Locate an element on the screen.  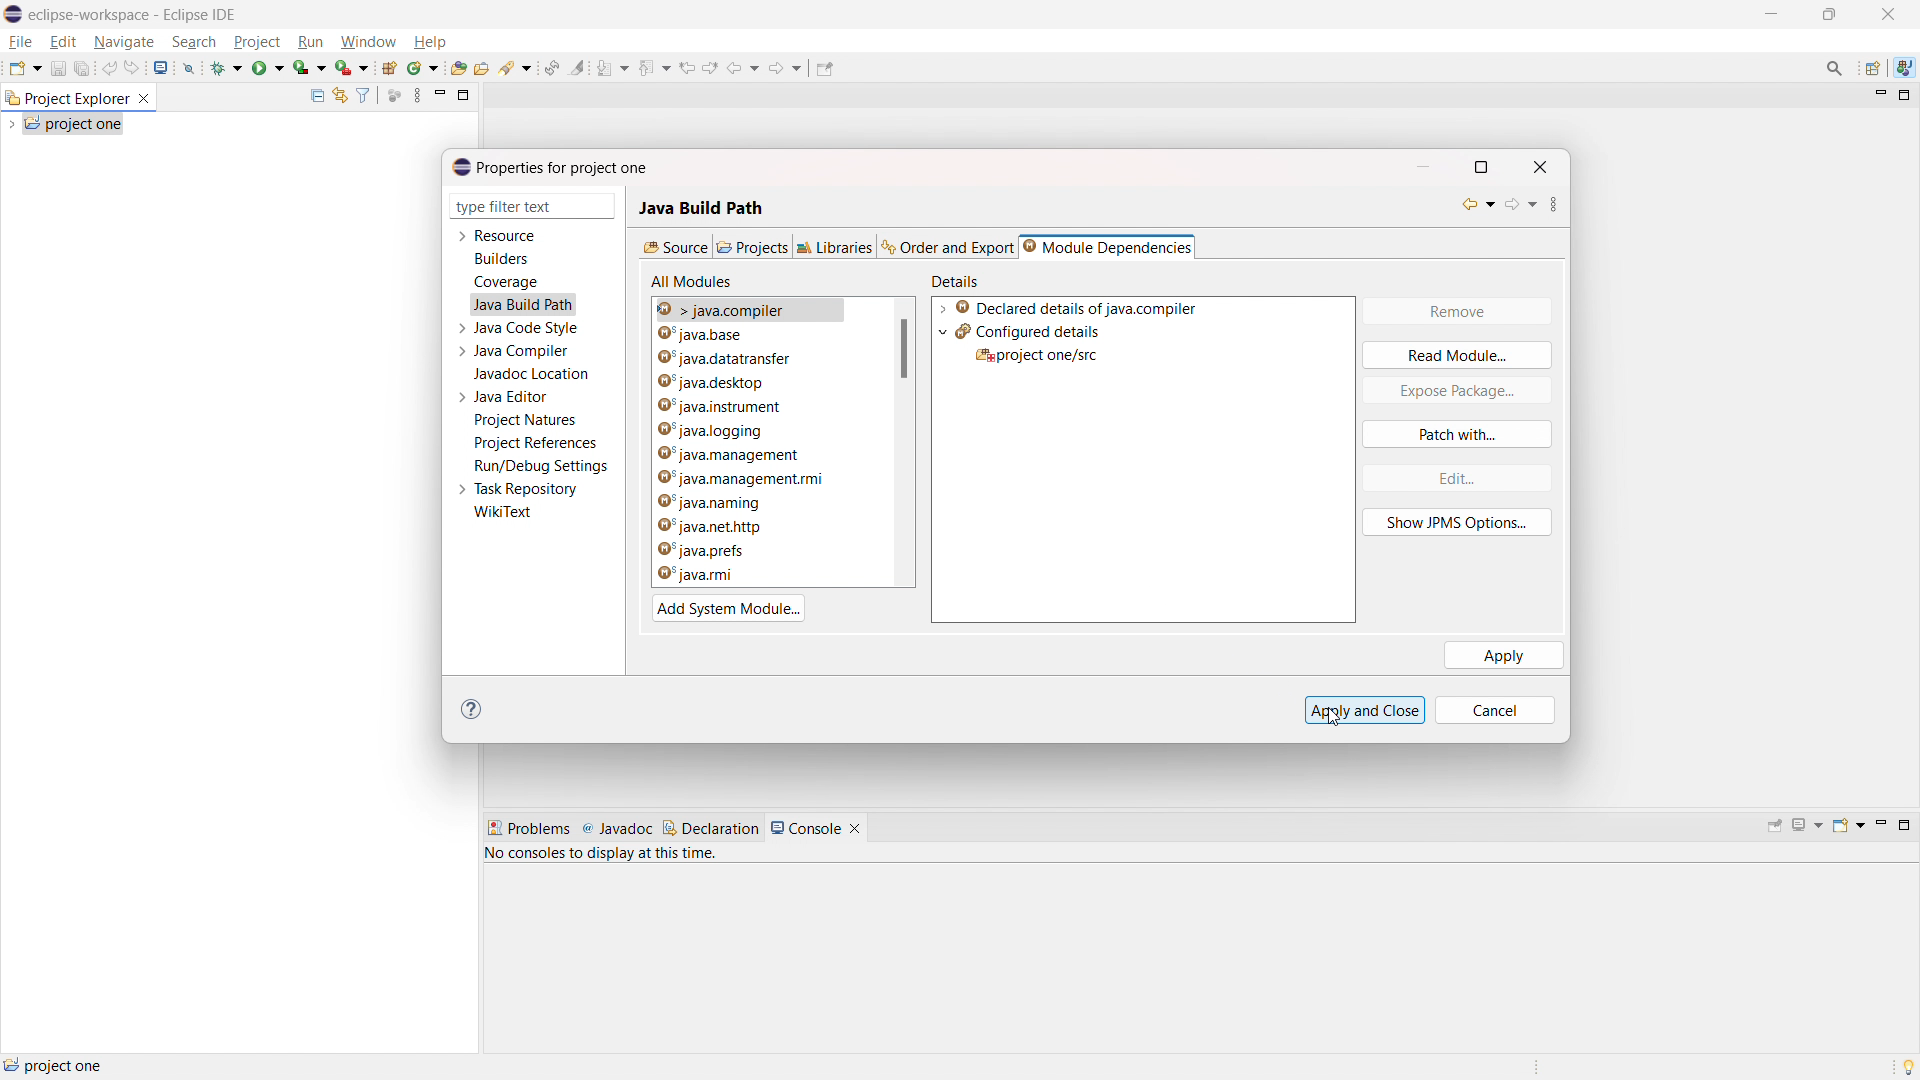
window is located at coordinates (367, 43).